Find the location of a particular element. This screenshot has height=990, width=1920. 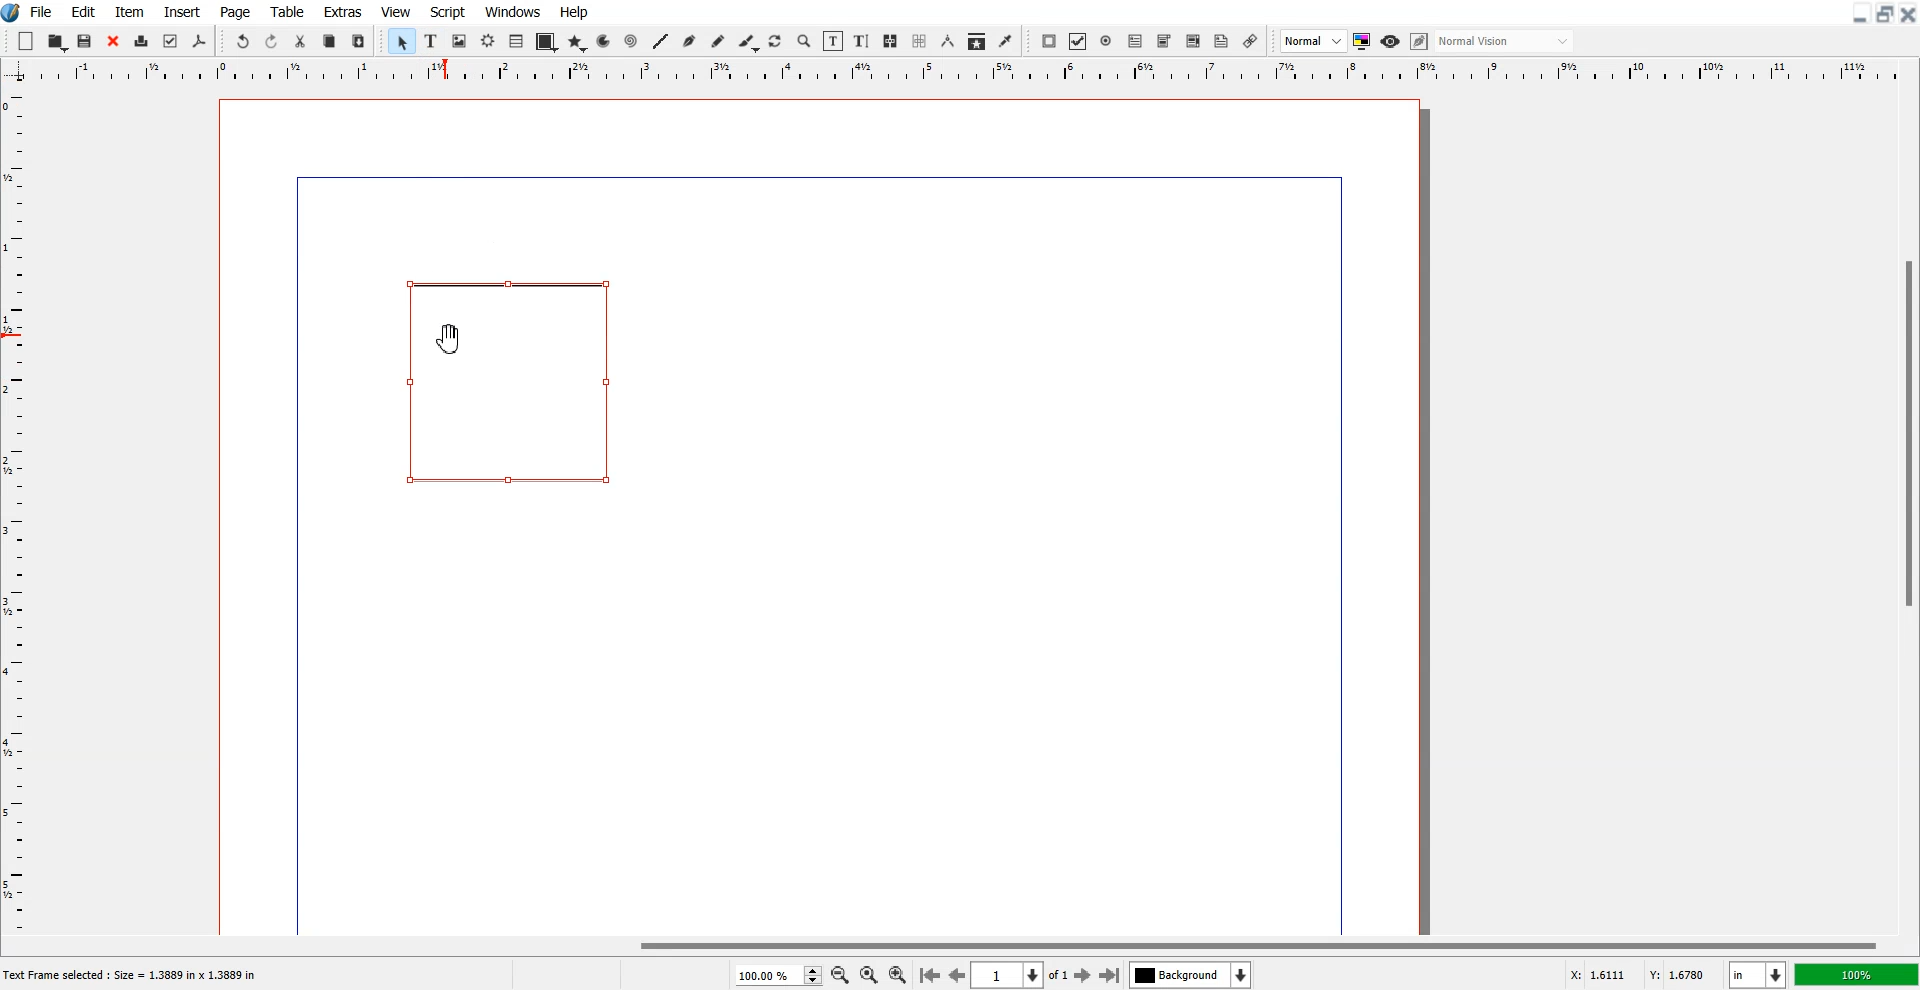

Table is located at coordinates (517, 41).